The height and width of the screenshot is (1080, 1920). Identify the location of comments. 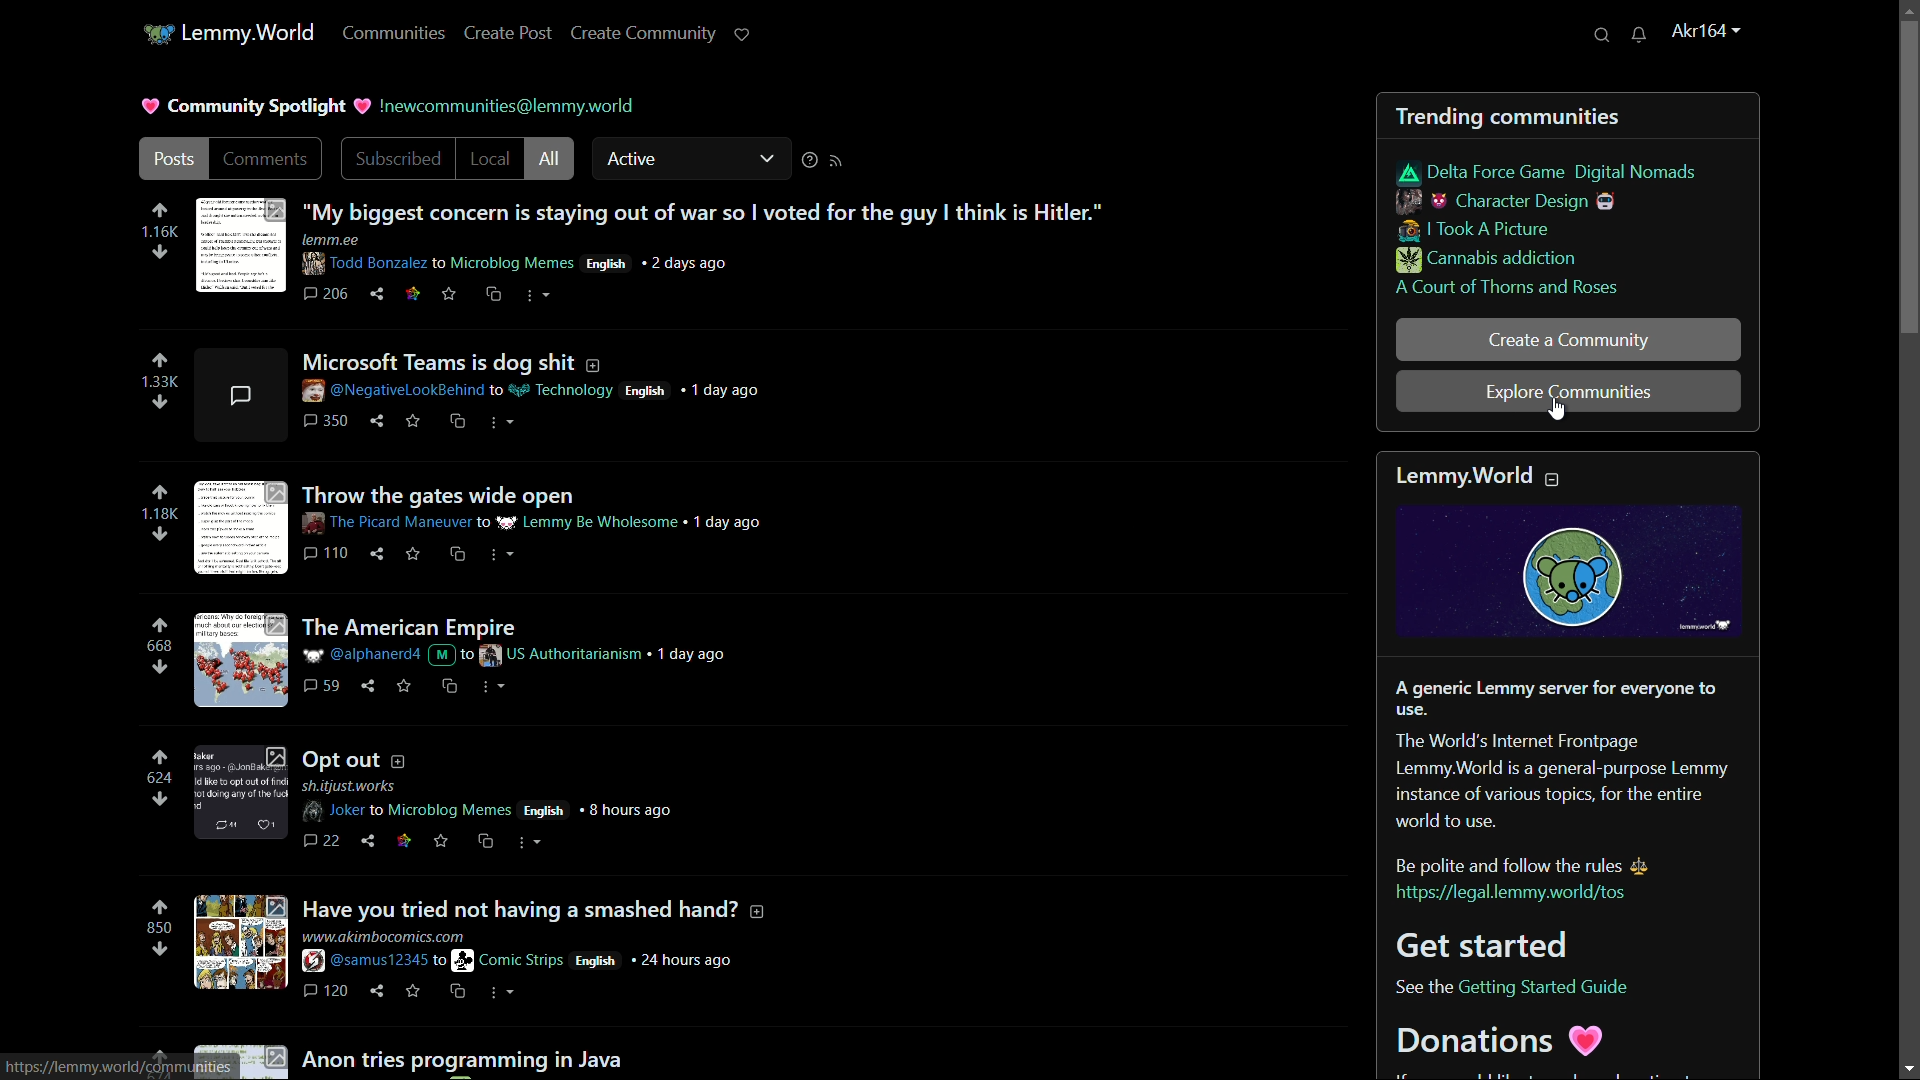
(324, 419).